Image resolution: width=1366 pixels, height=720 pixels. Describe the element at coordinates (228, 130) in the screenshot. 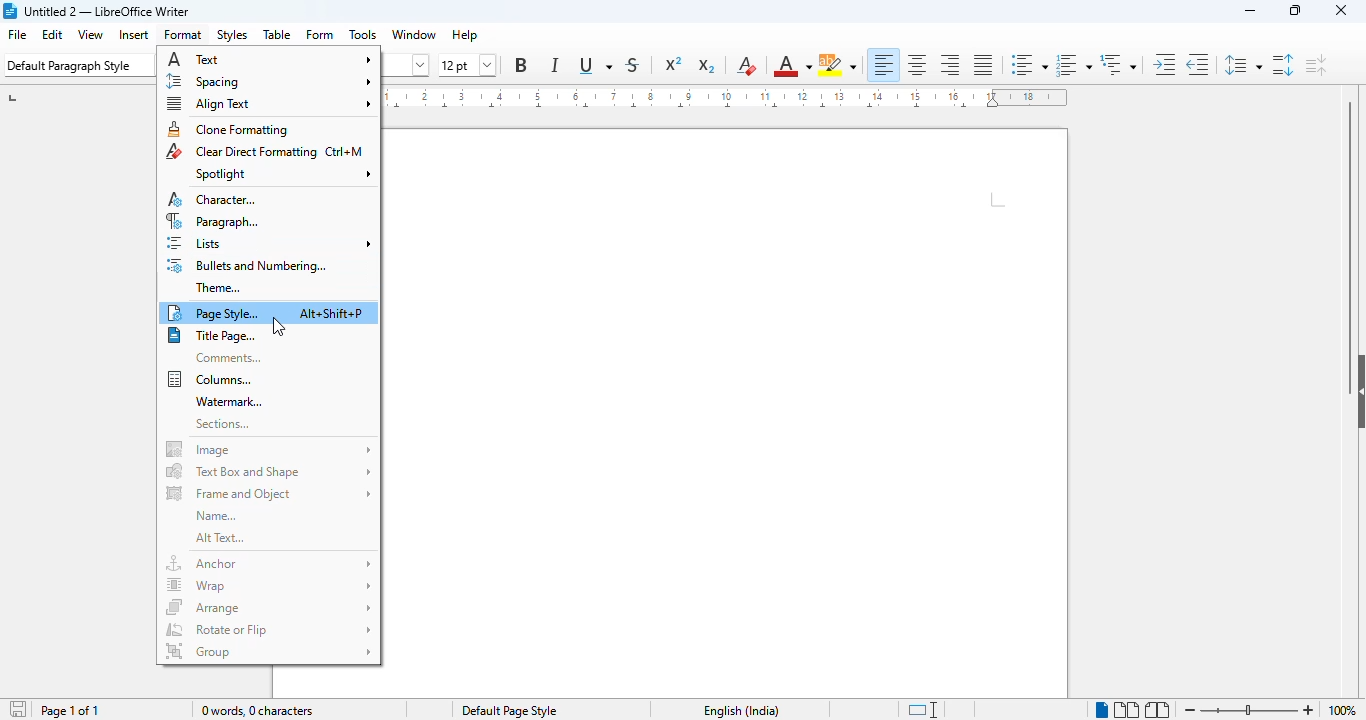

I see `clone formatting` at that location.